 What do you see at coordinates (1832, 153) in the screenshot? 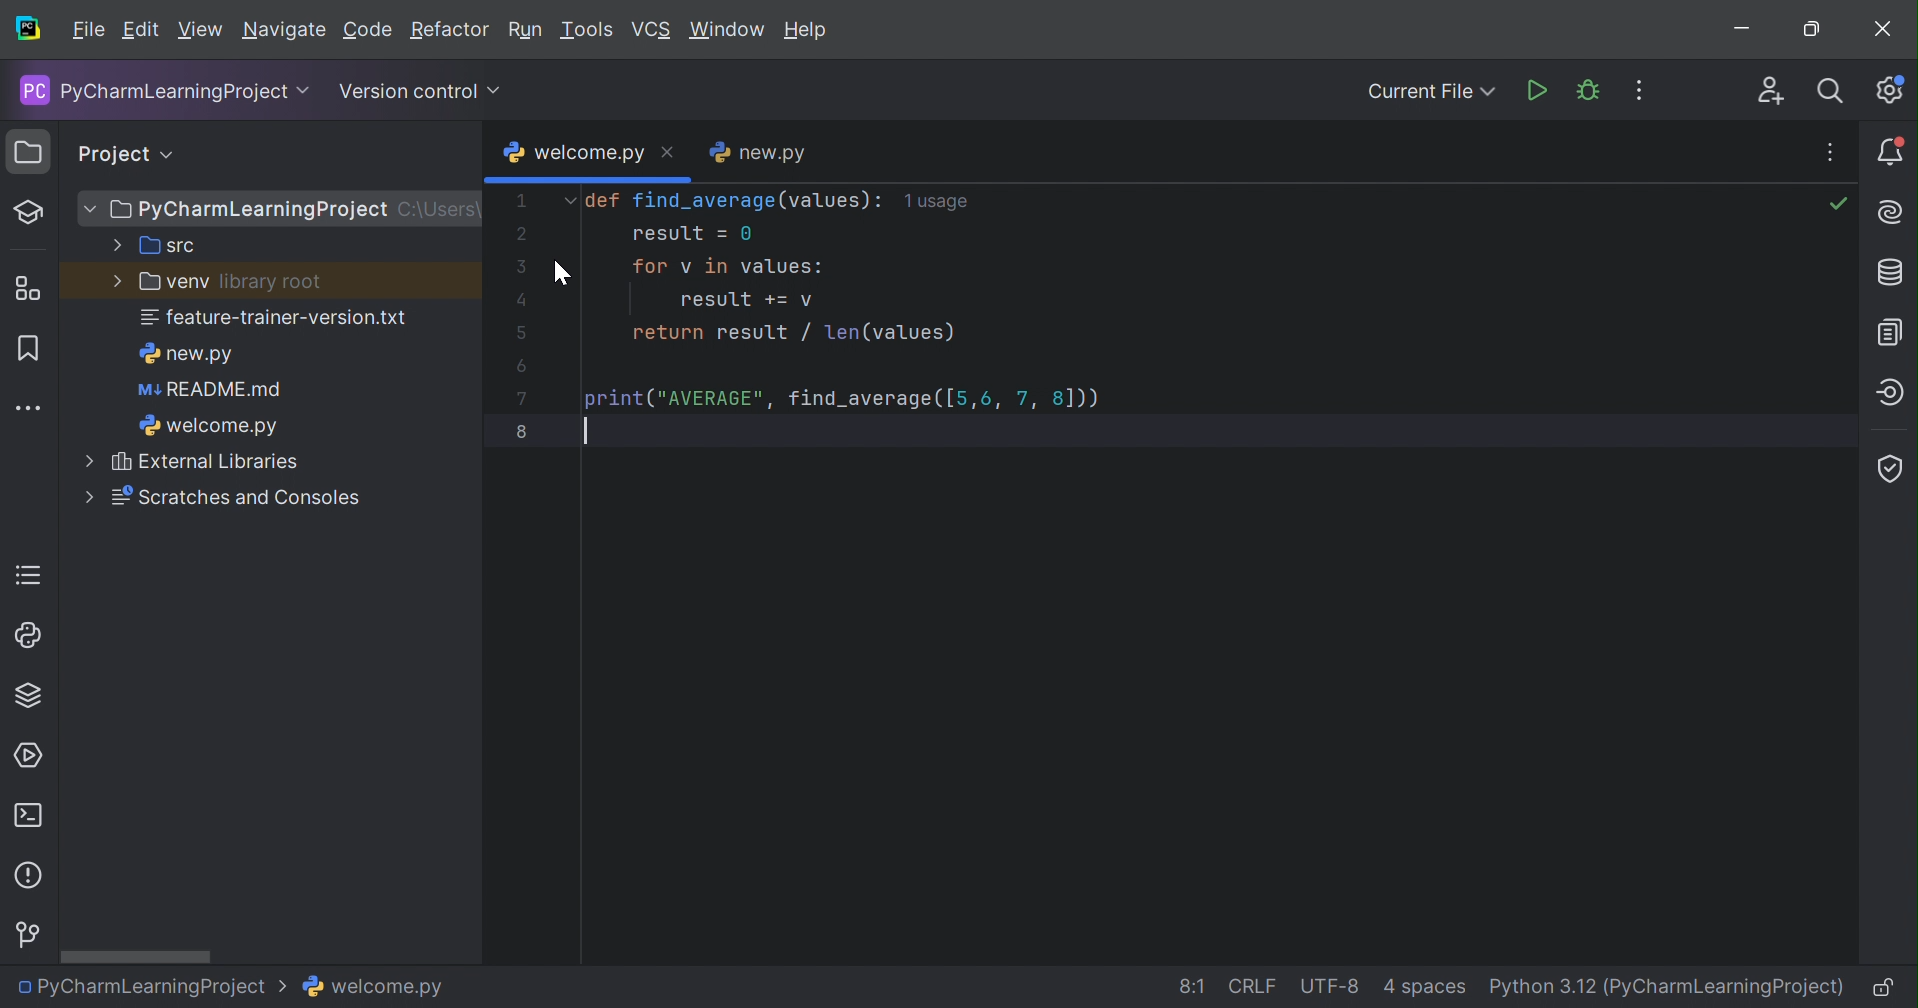
I see `Recent Files, Tab Actions and More` at bounding box center [1832, 153].